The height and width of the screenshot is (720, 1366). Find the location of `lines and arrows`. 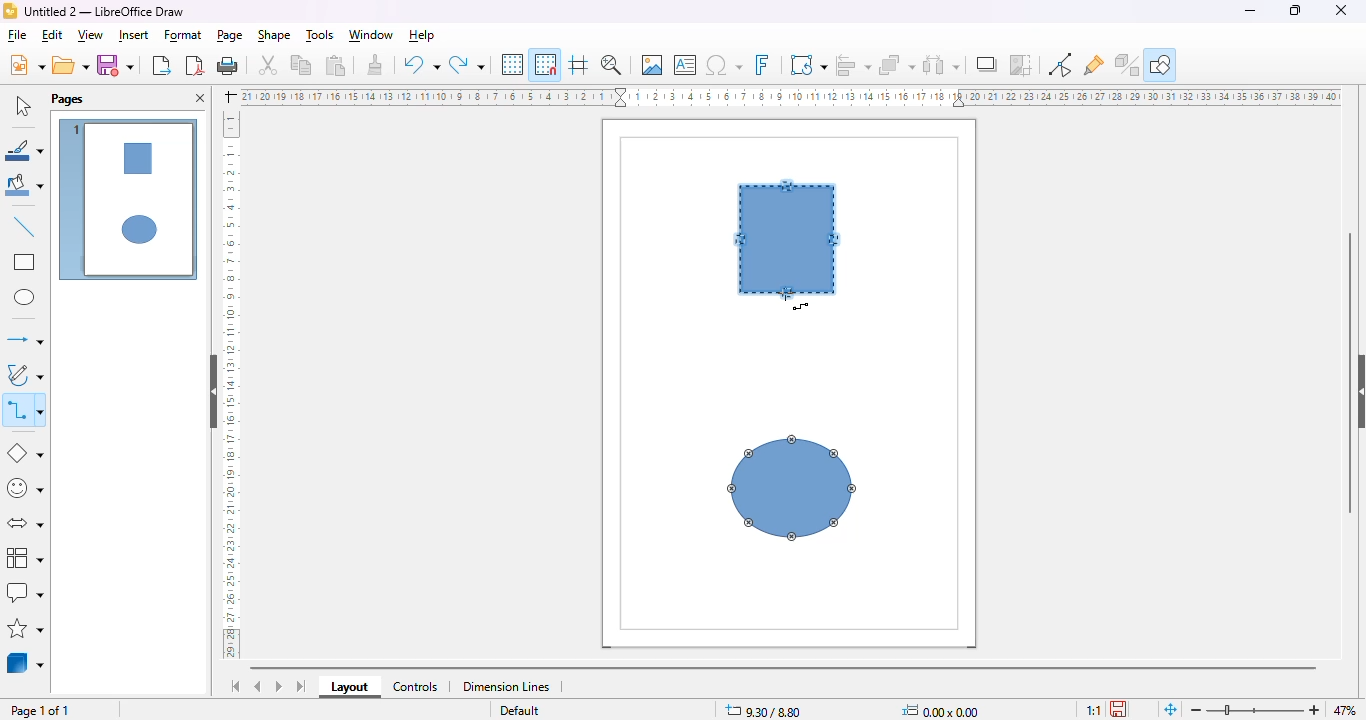

lines and arrows is located at coordinates (24, 339).